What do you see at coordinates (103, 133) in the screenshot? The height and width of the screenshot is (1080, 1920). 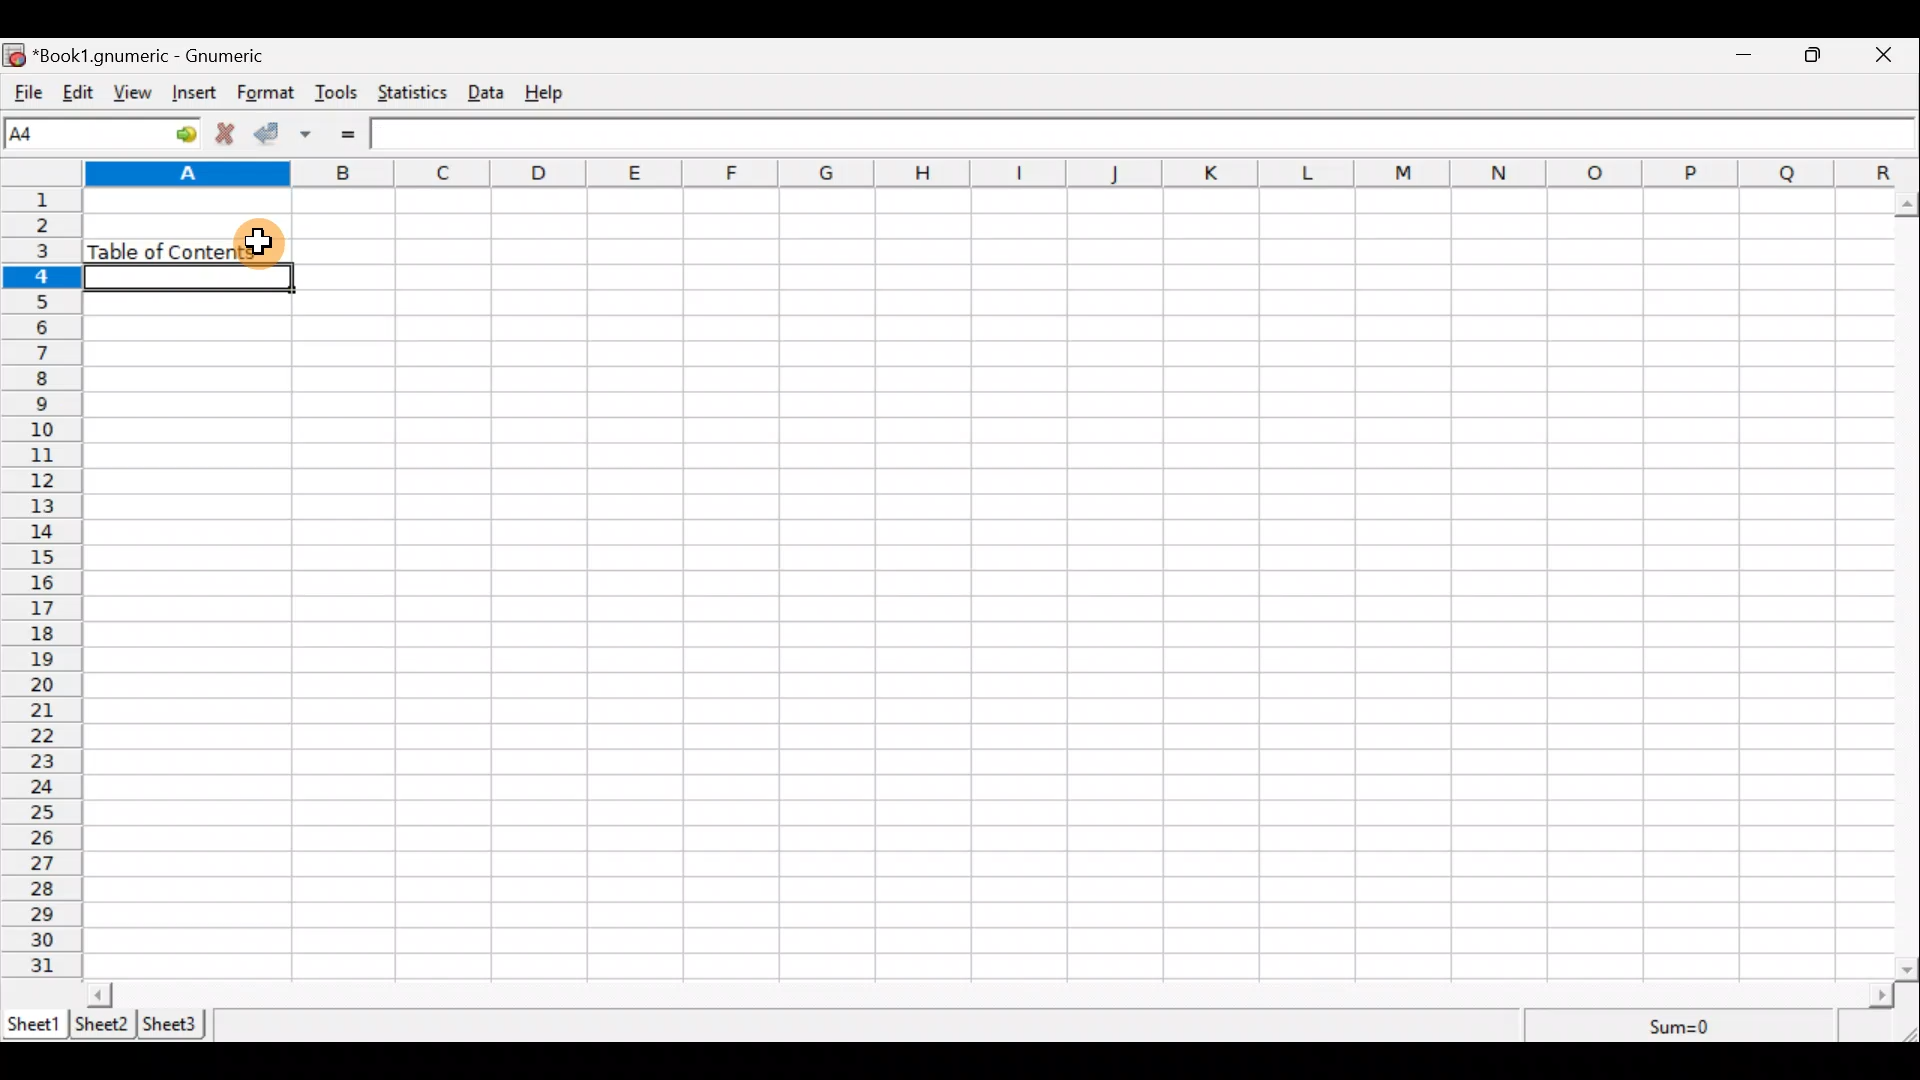 I see `Cell name` at bounding box center [103, 133].